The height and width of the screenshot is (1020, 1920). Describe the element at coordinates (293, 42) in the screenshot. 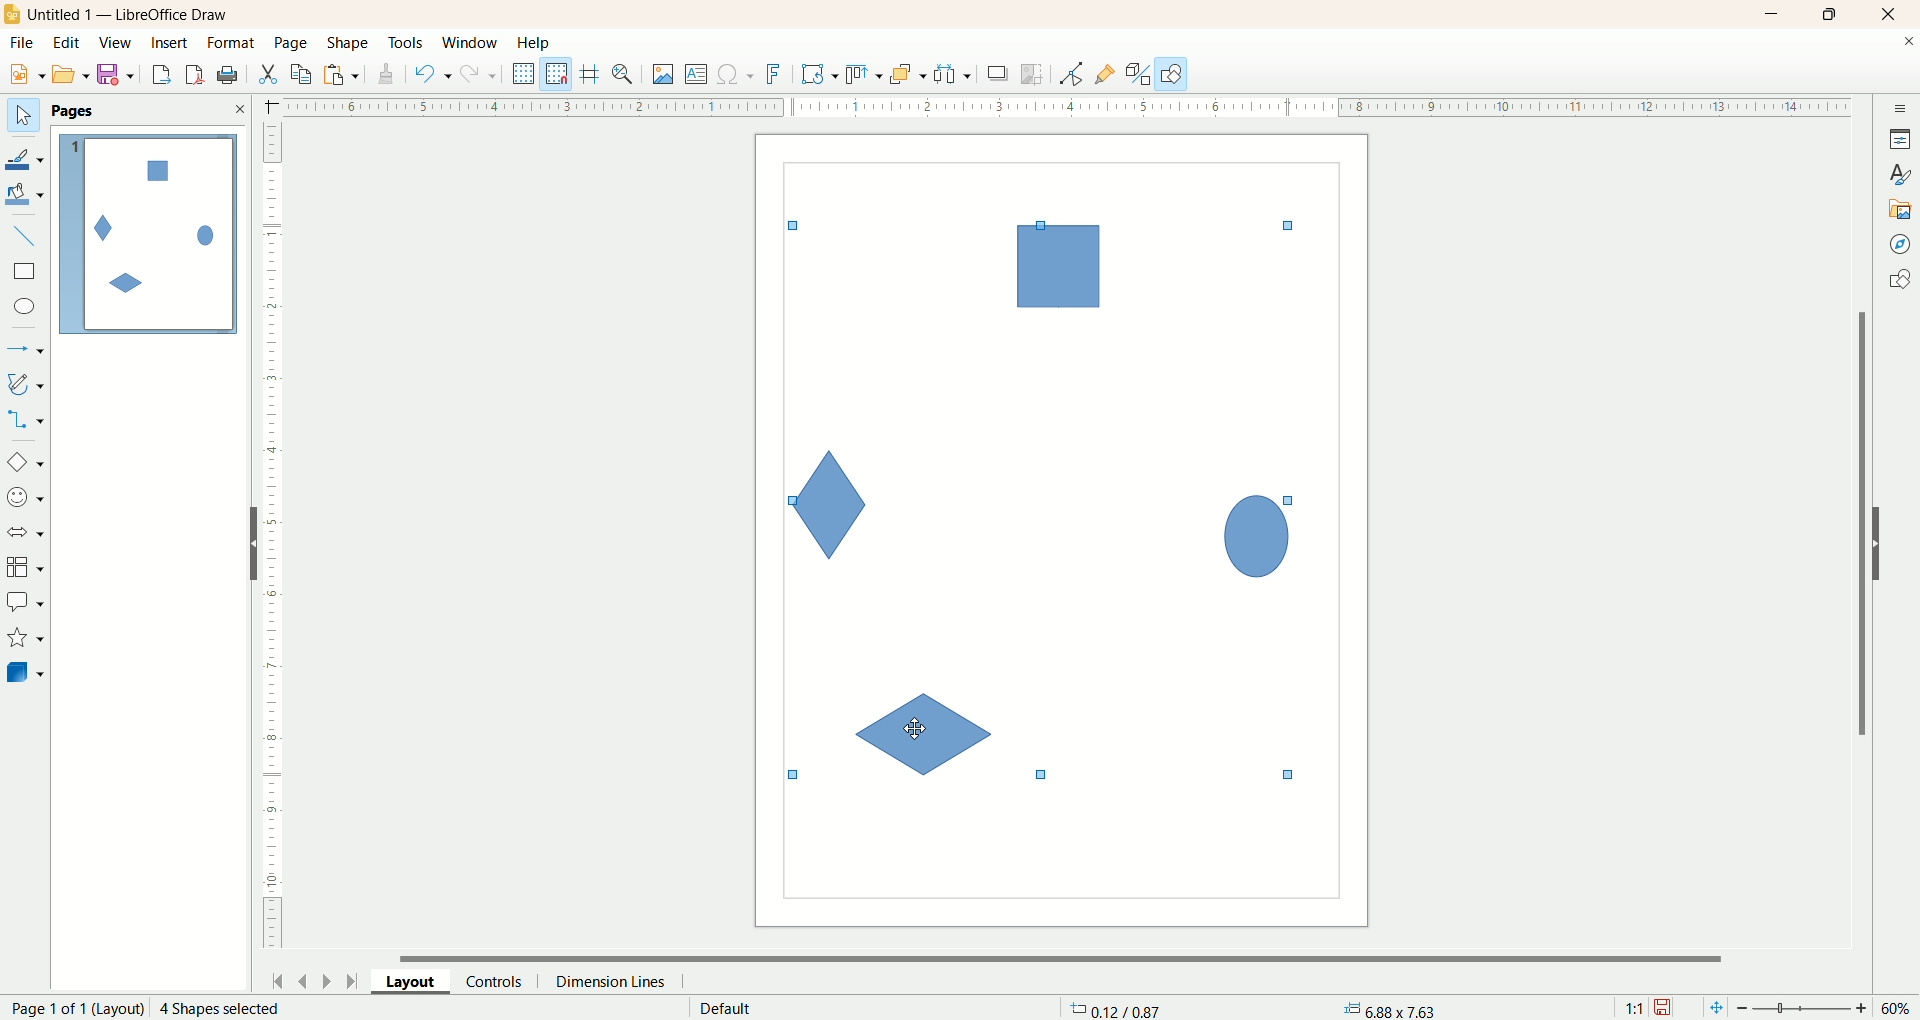

I see `page` at that location.